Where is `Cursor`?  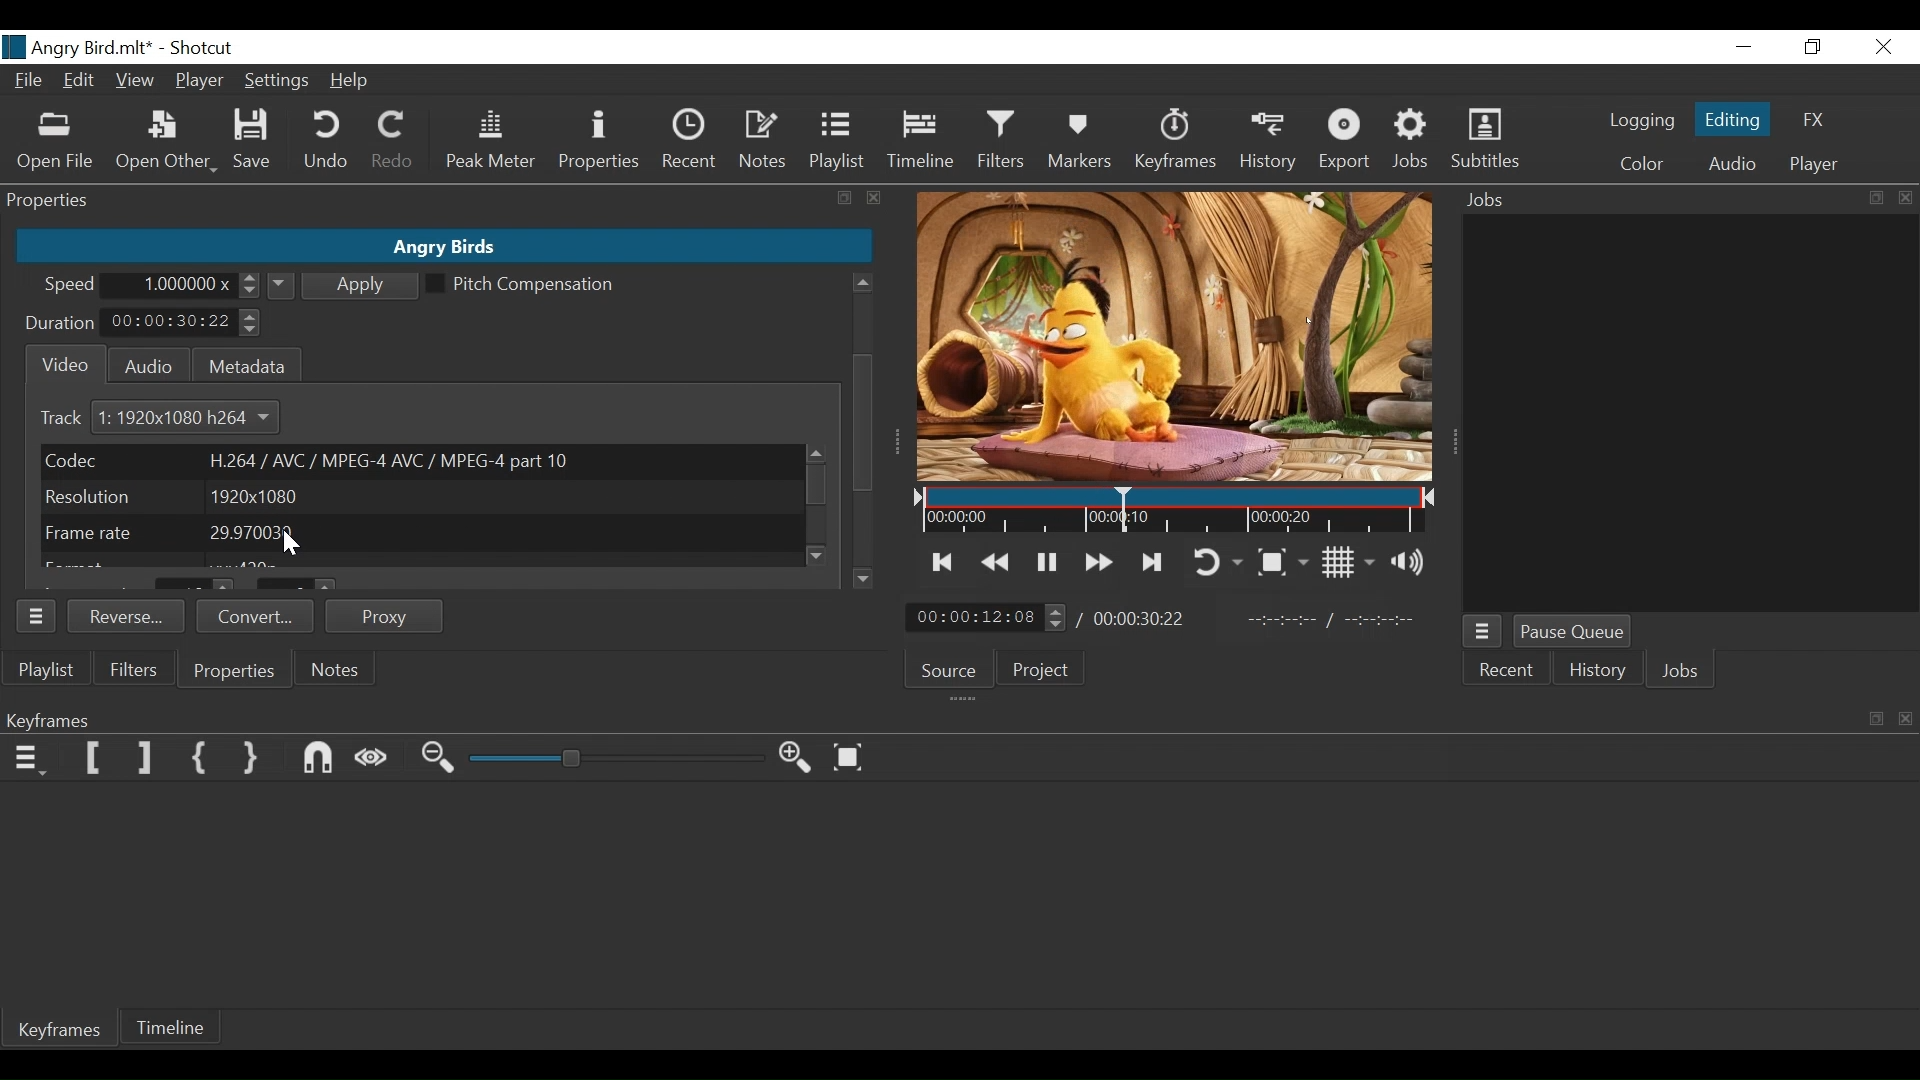
Cursor is located at coordinates (868, 471).